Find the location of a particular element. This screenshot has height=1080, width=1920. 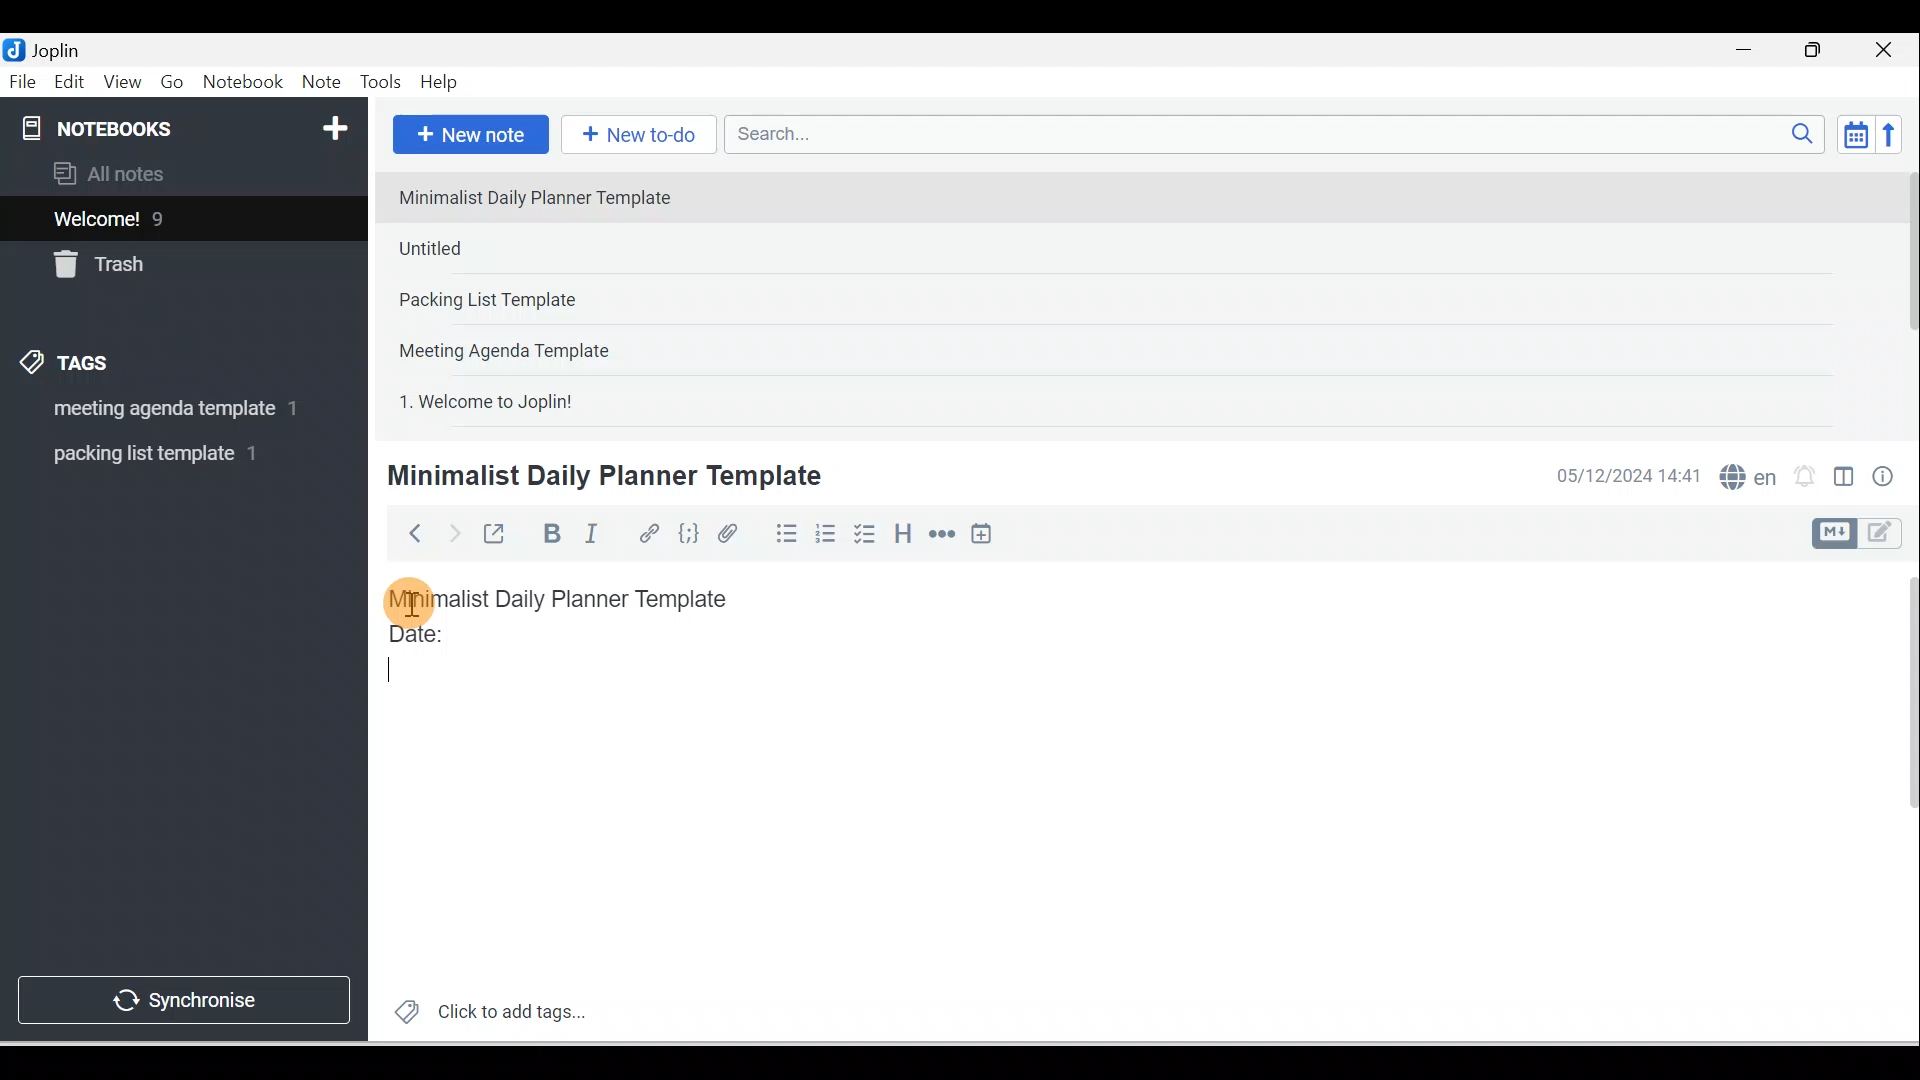

Go is located at coordinates (175, 83).